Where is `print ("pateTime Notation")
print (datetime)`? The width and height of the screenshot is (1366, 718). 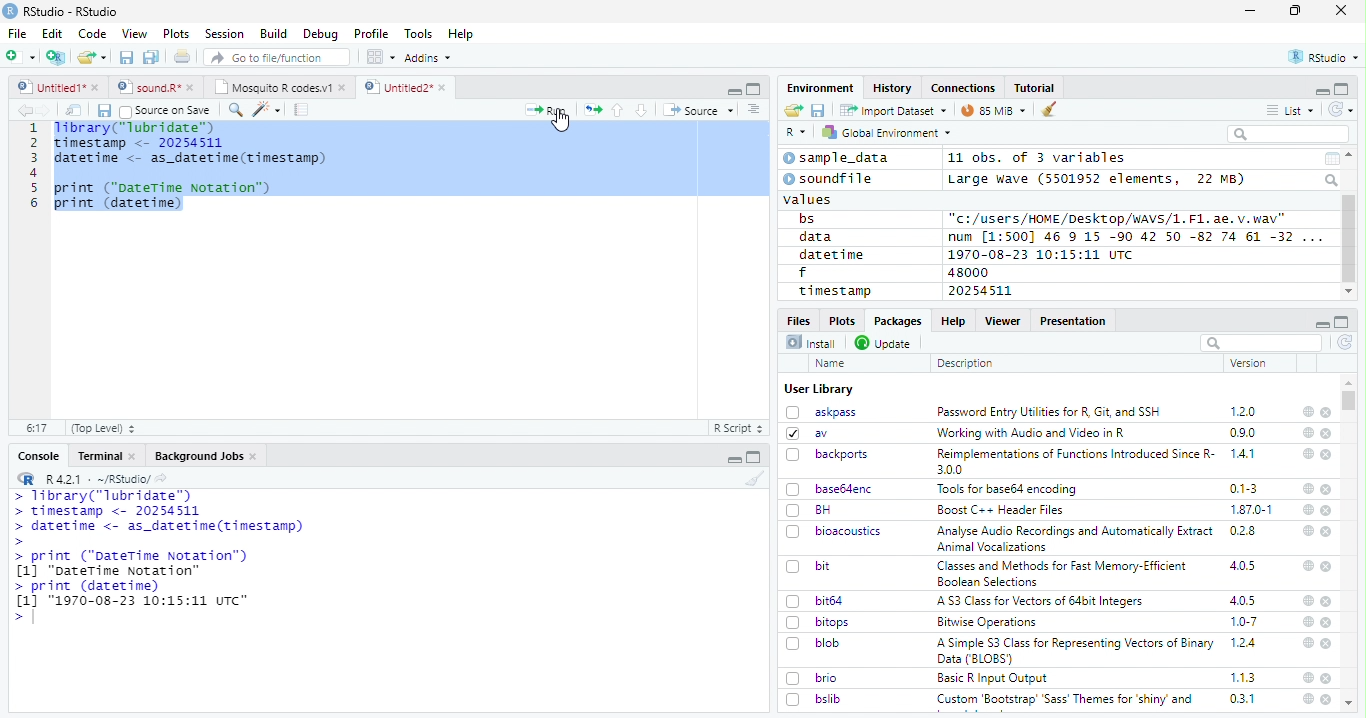 print ("pateTime Notation")
print (datetime) is located at coordinates (164, 196).